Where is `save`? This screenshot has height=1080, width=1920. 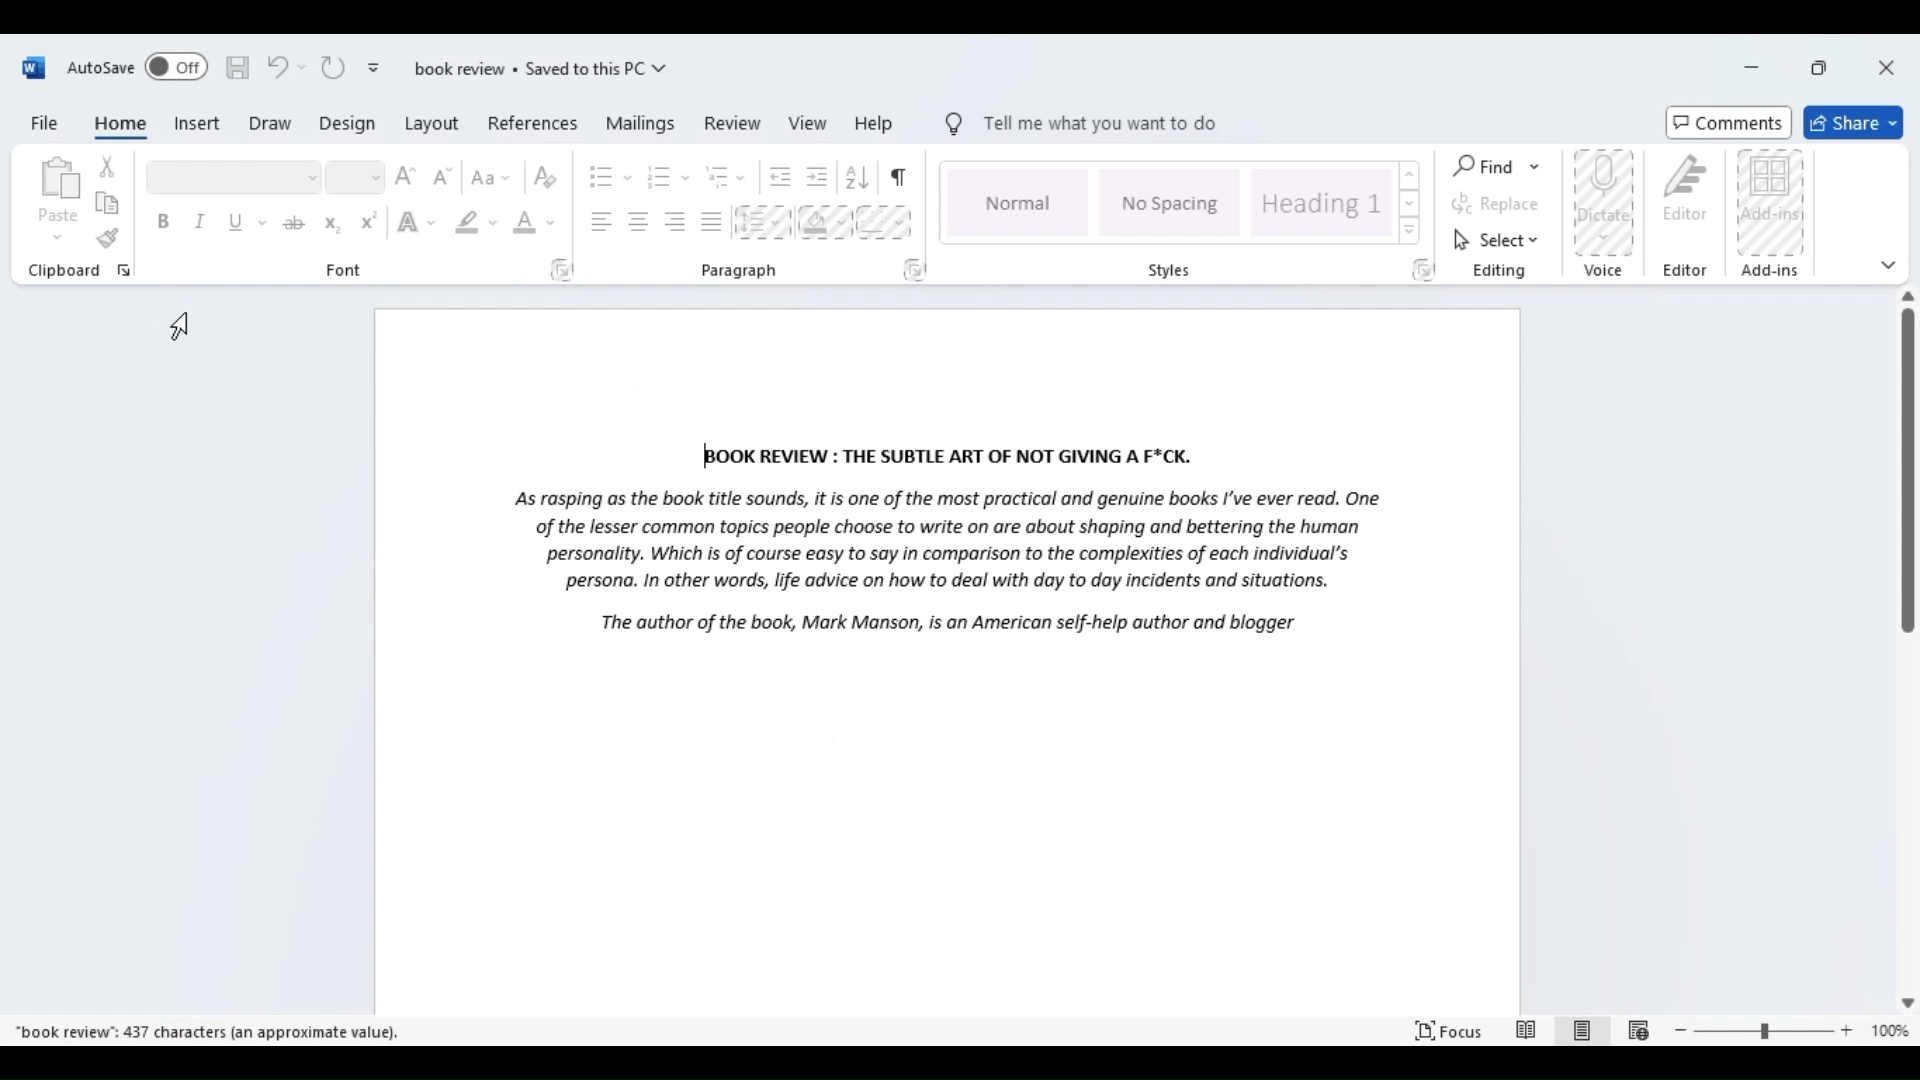 save is located at coordinates (237, 68).